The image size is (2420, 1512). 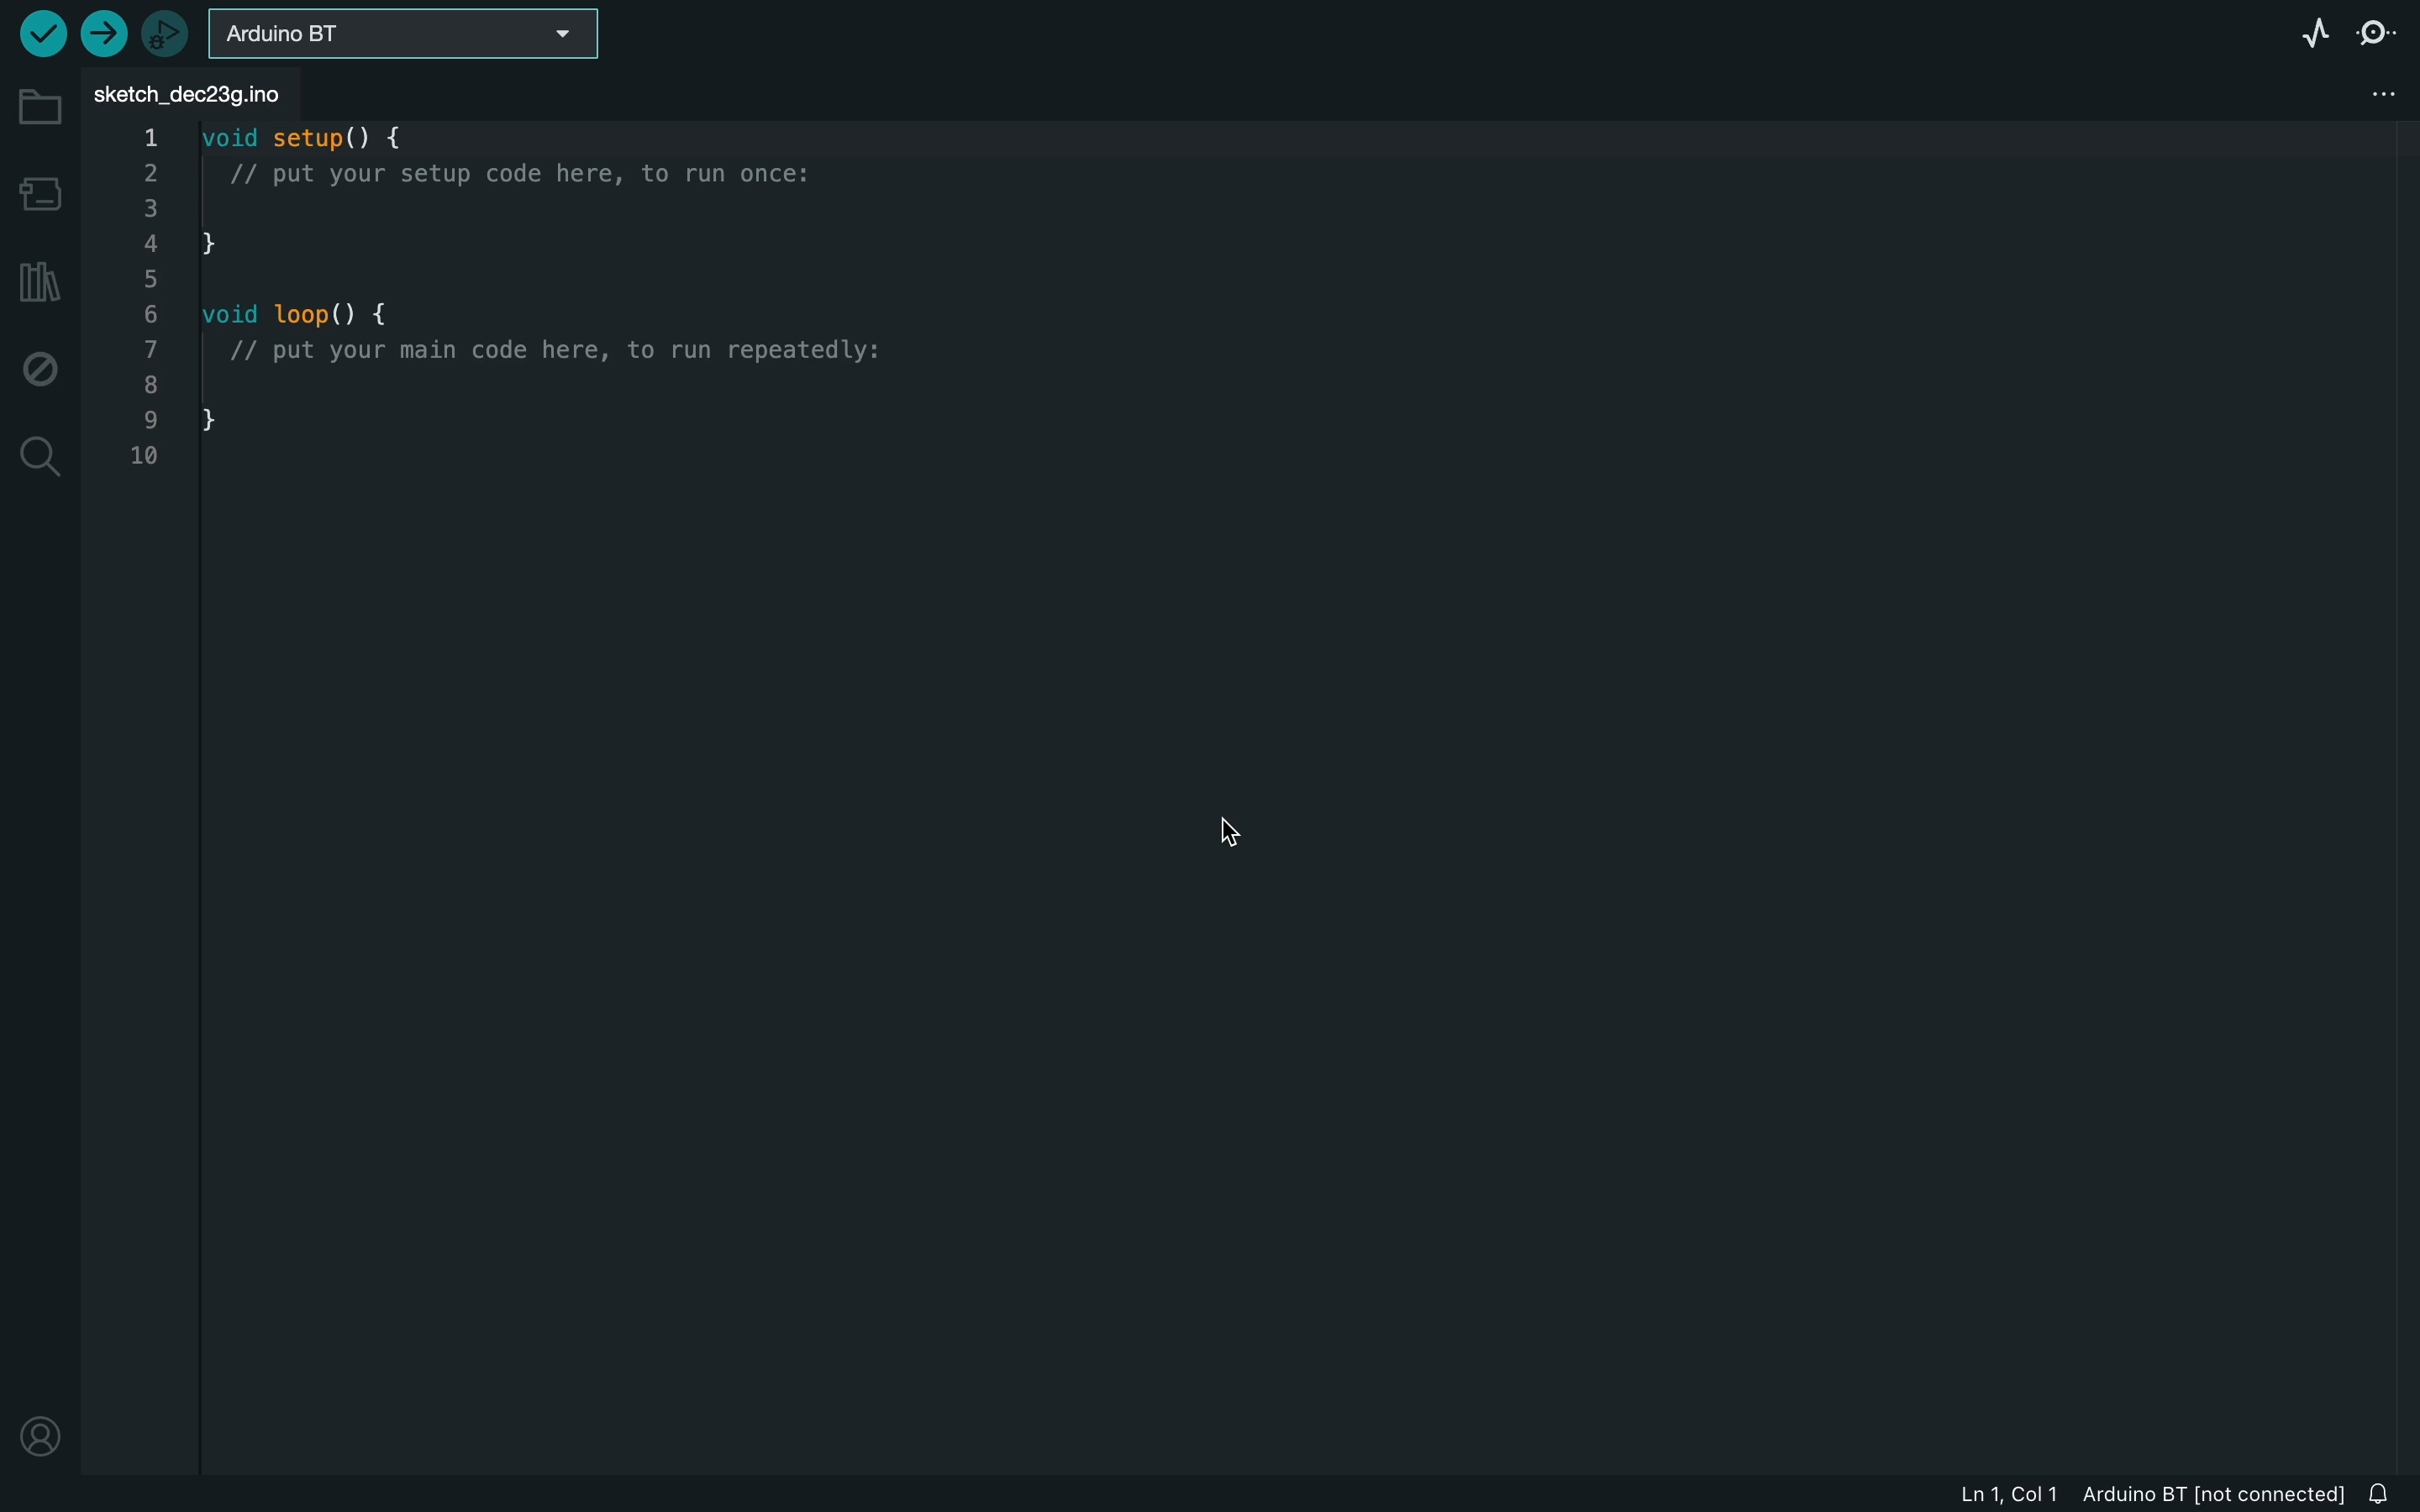 I want to click on board selecter, so click(x=404, y=35).